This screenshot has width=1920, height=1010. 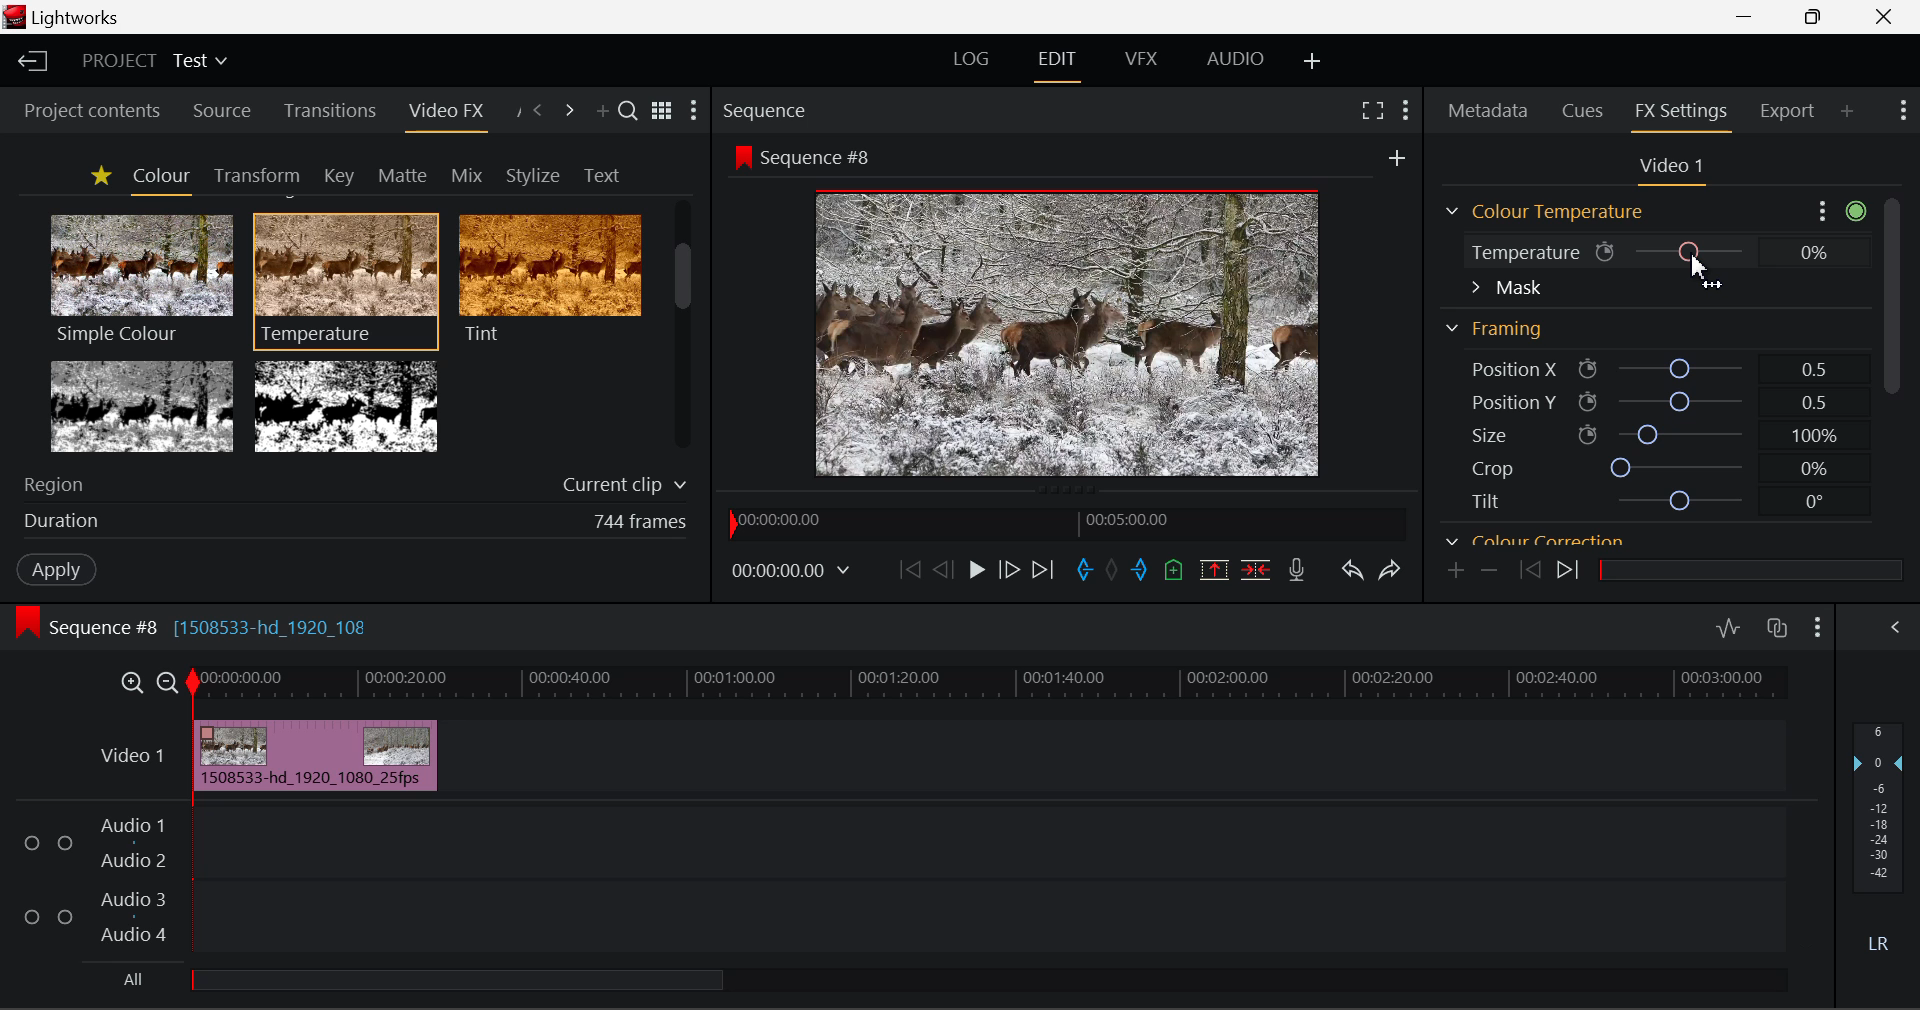 What do you see at coordinates (468, 172) in the screenshot?
I see `Mix` at bounding box center [468, 172].